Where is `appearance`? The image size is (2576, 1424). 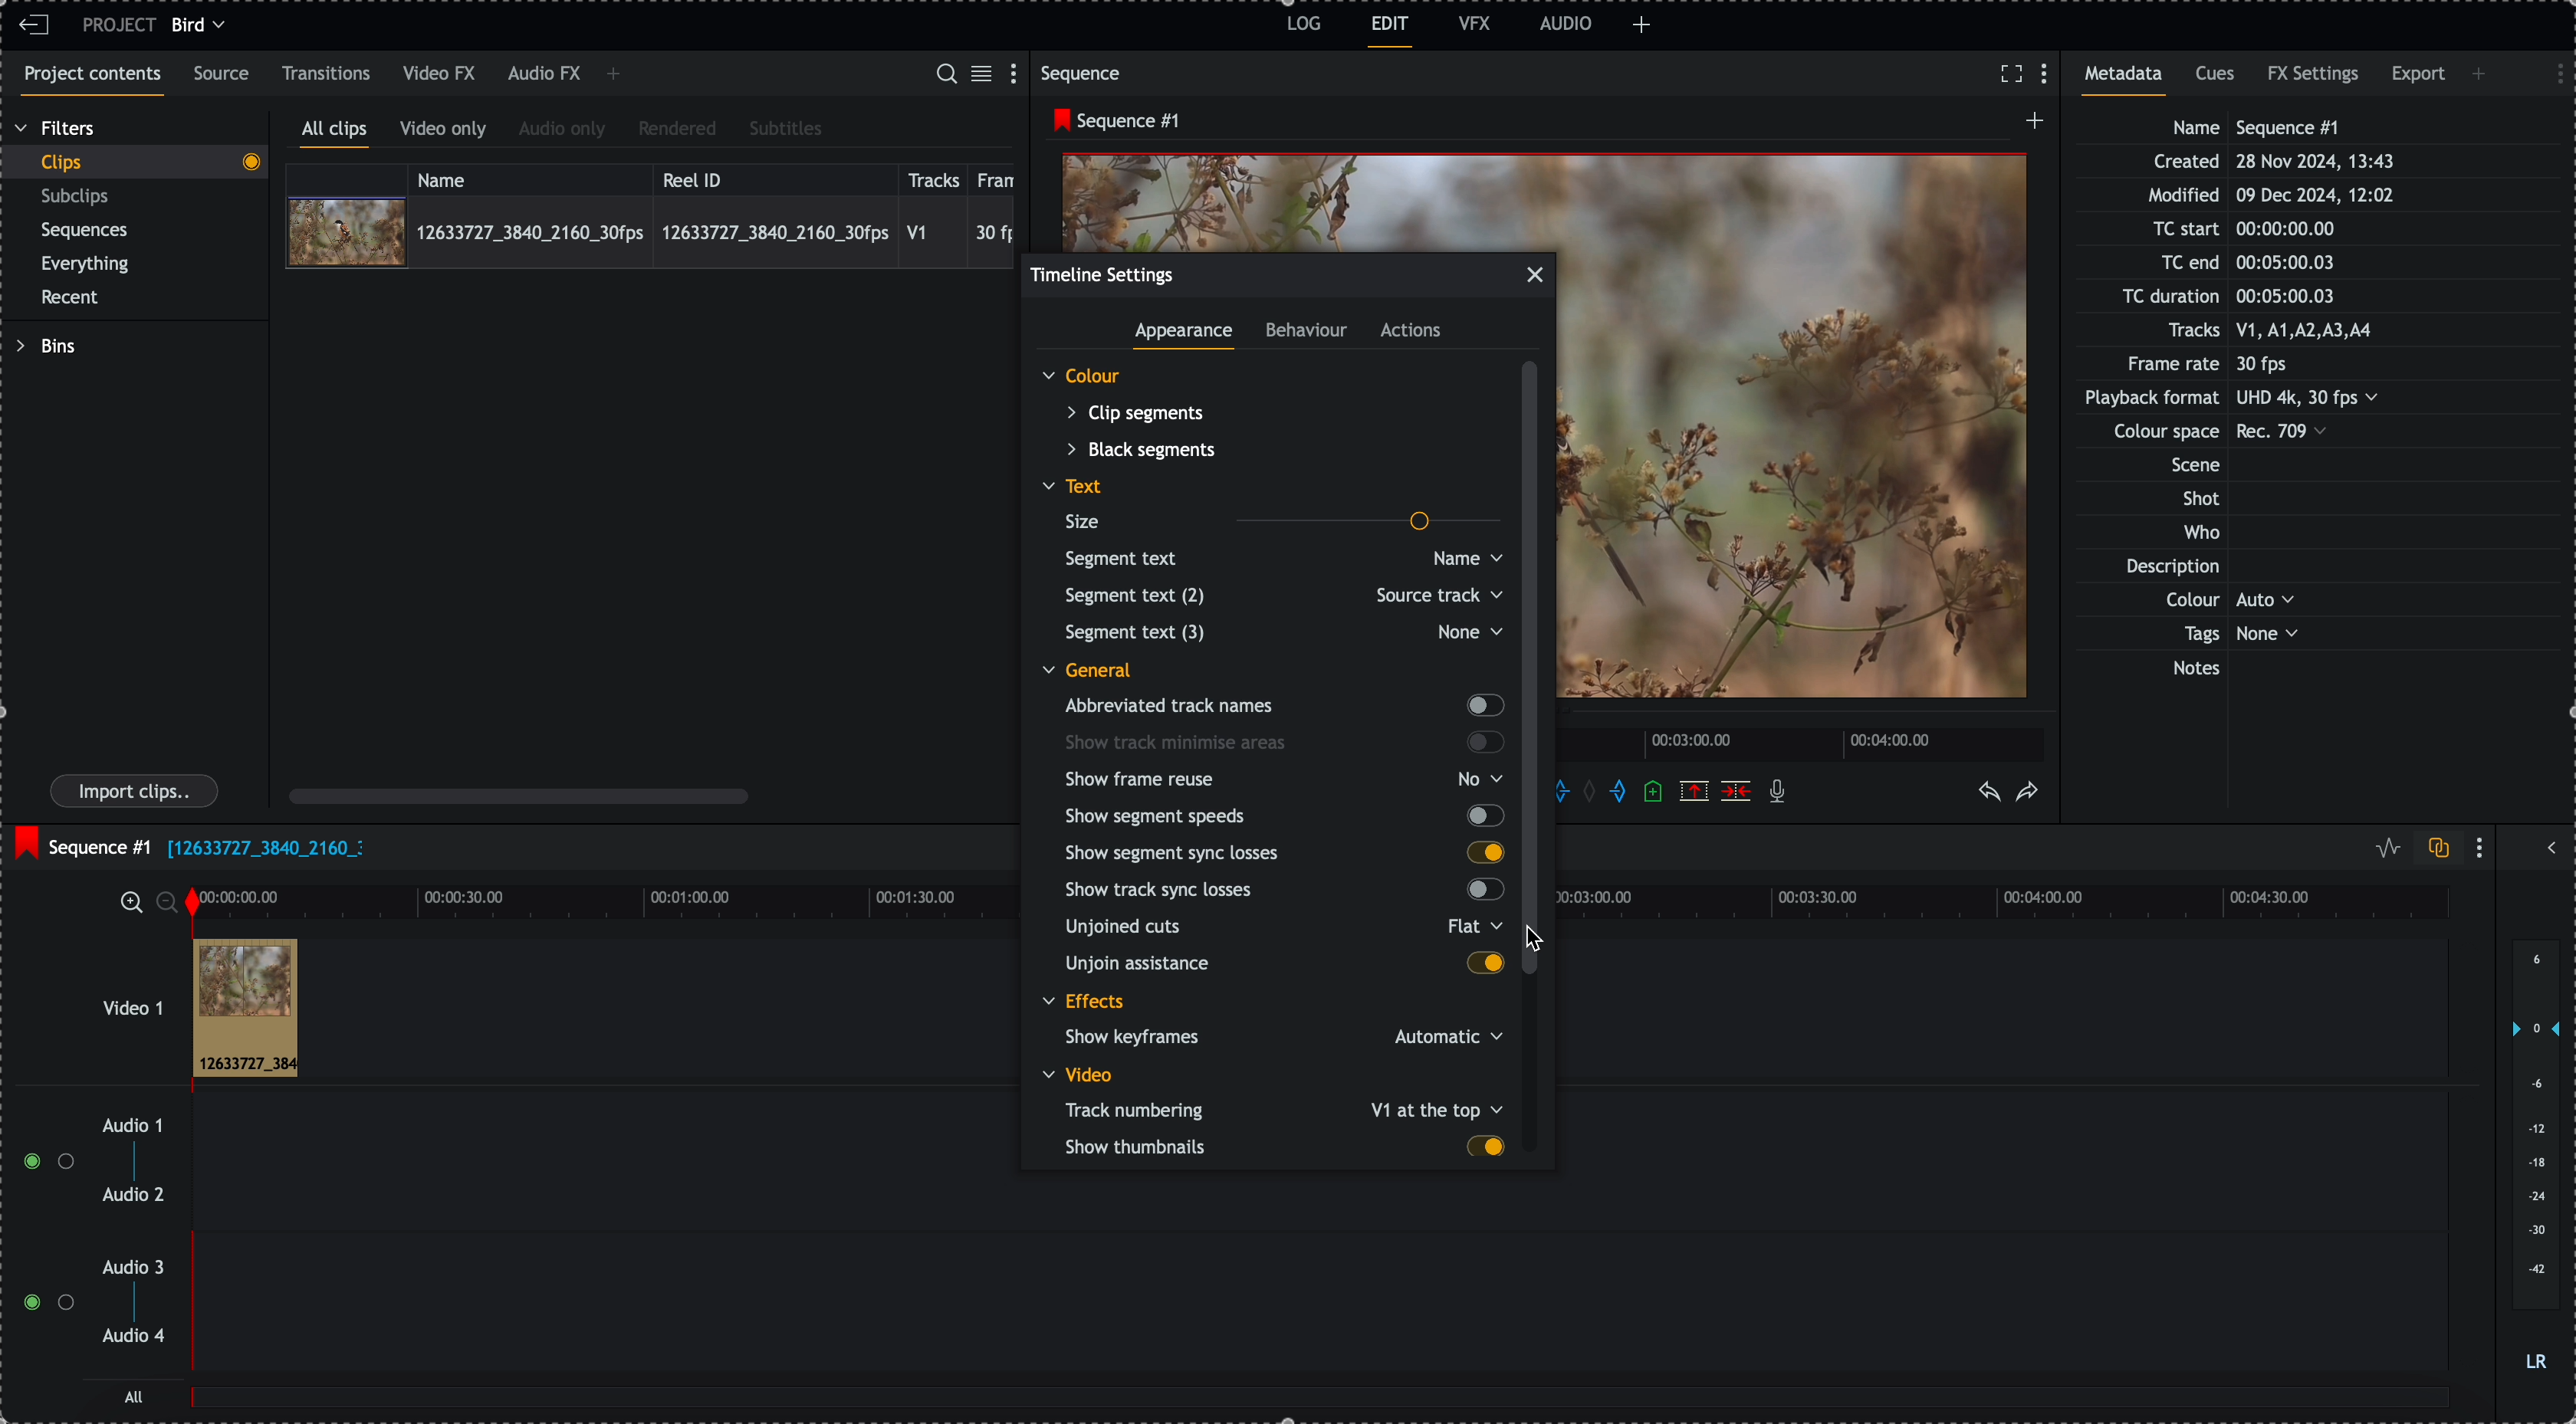 appearance is located at coordinates (1187, 337).